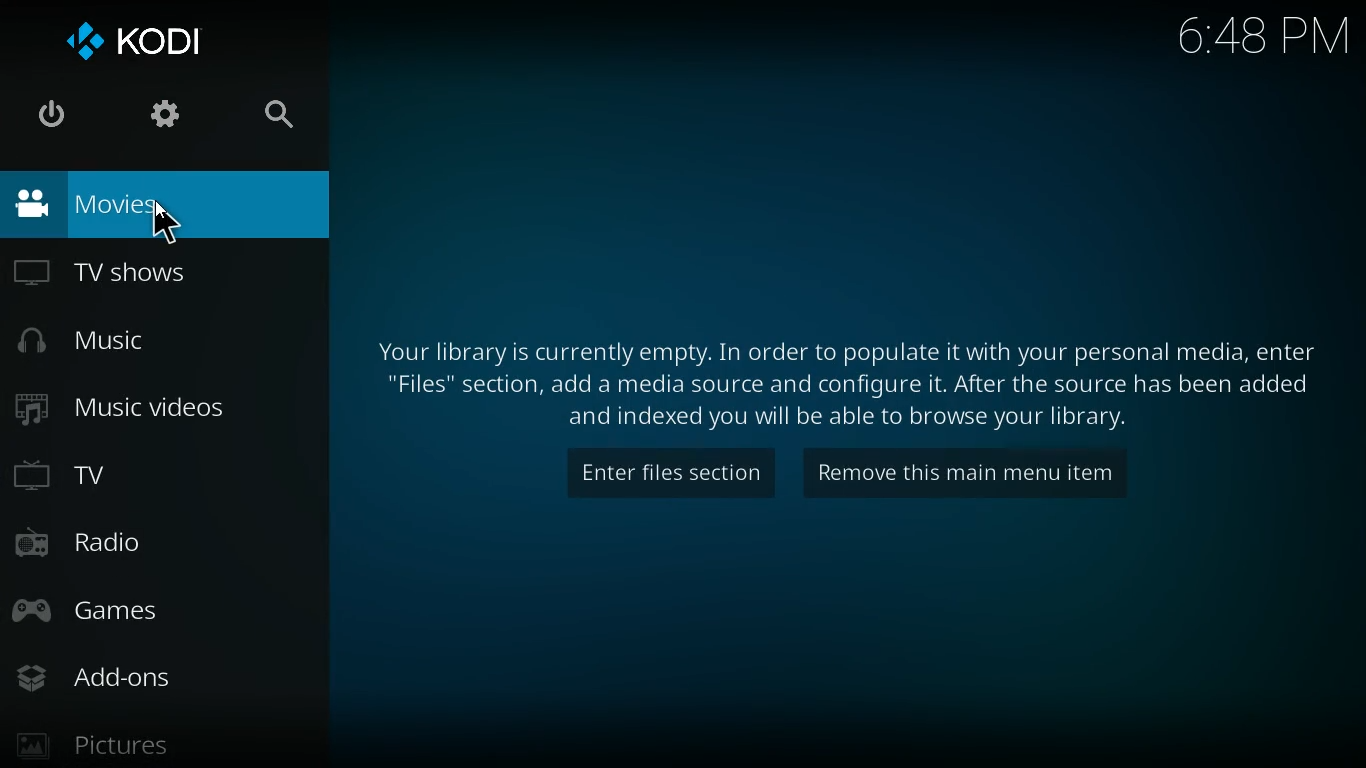 This screenshot has width=1366, height=768. I want to click on music videos, so click(152, 408).